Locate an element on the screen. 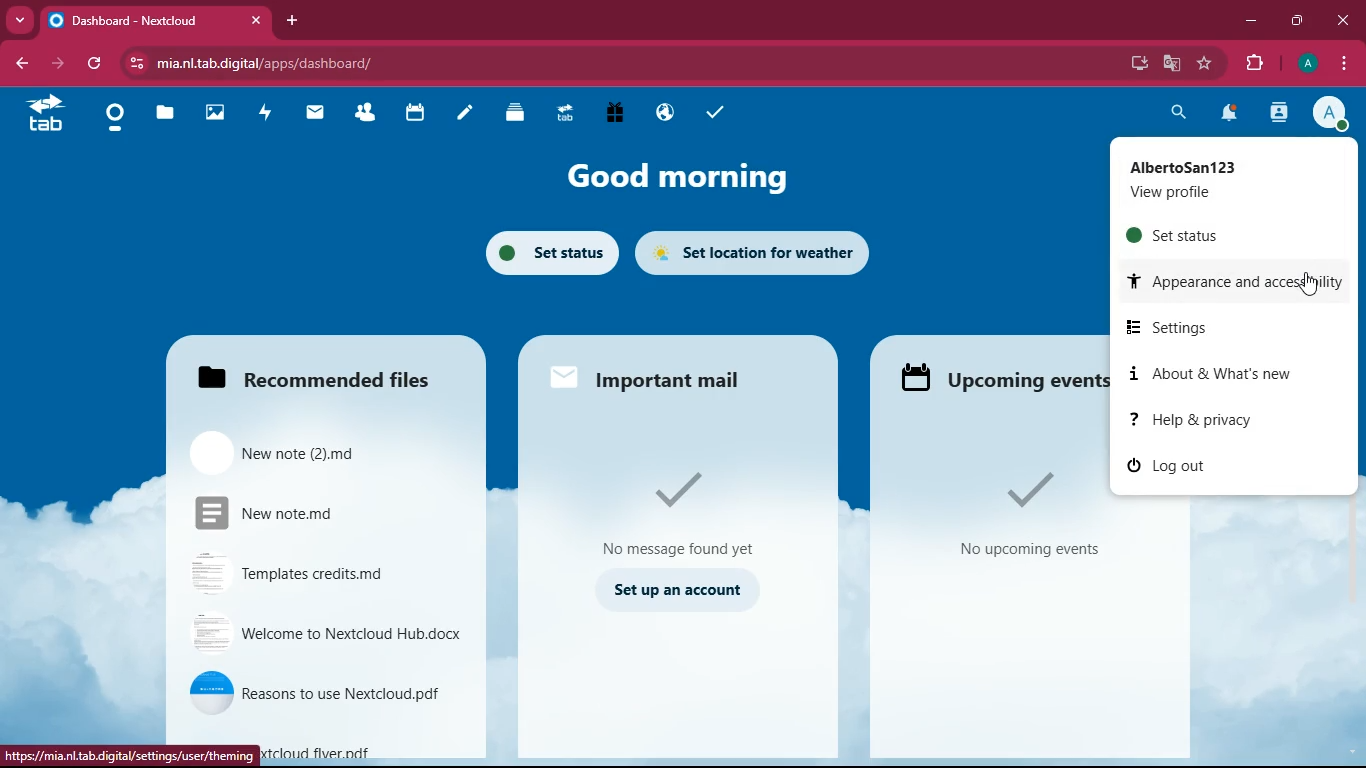 The image size is (1366, 768). layers is located at coordinates (515, 115).